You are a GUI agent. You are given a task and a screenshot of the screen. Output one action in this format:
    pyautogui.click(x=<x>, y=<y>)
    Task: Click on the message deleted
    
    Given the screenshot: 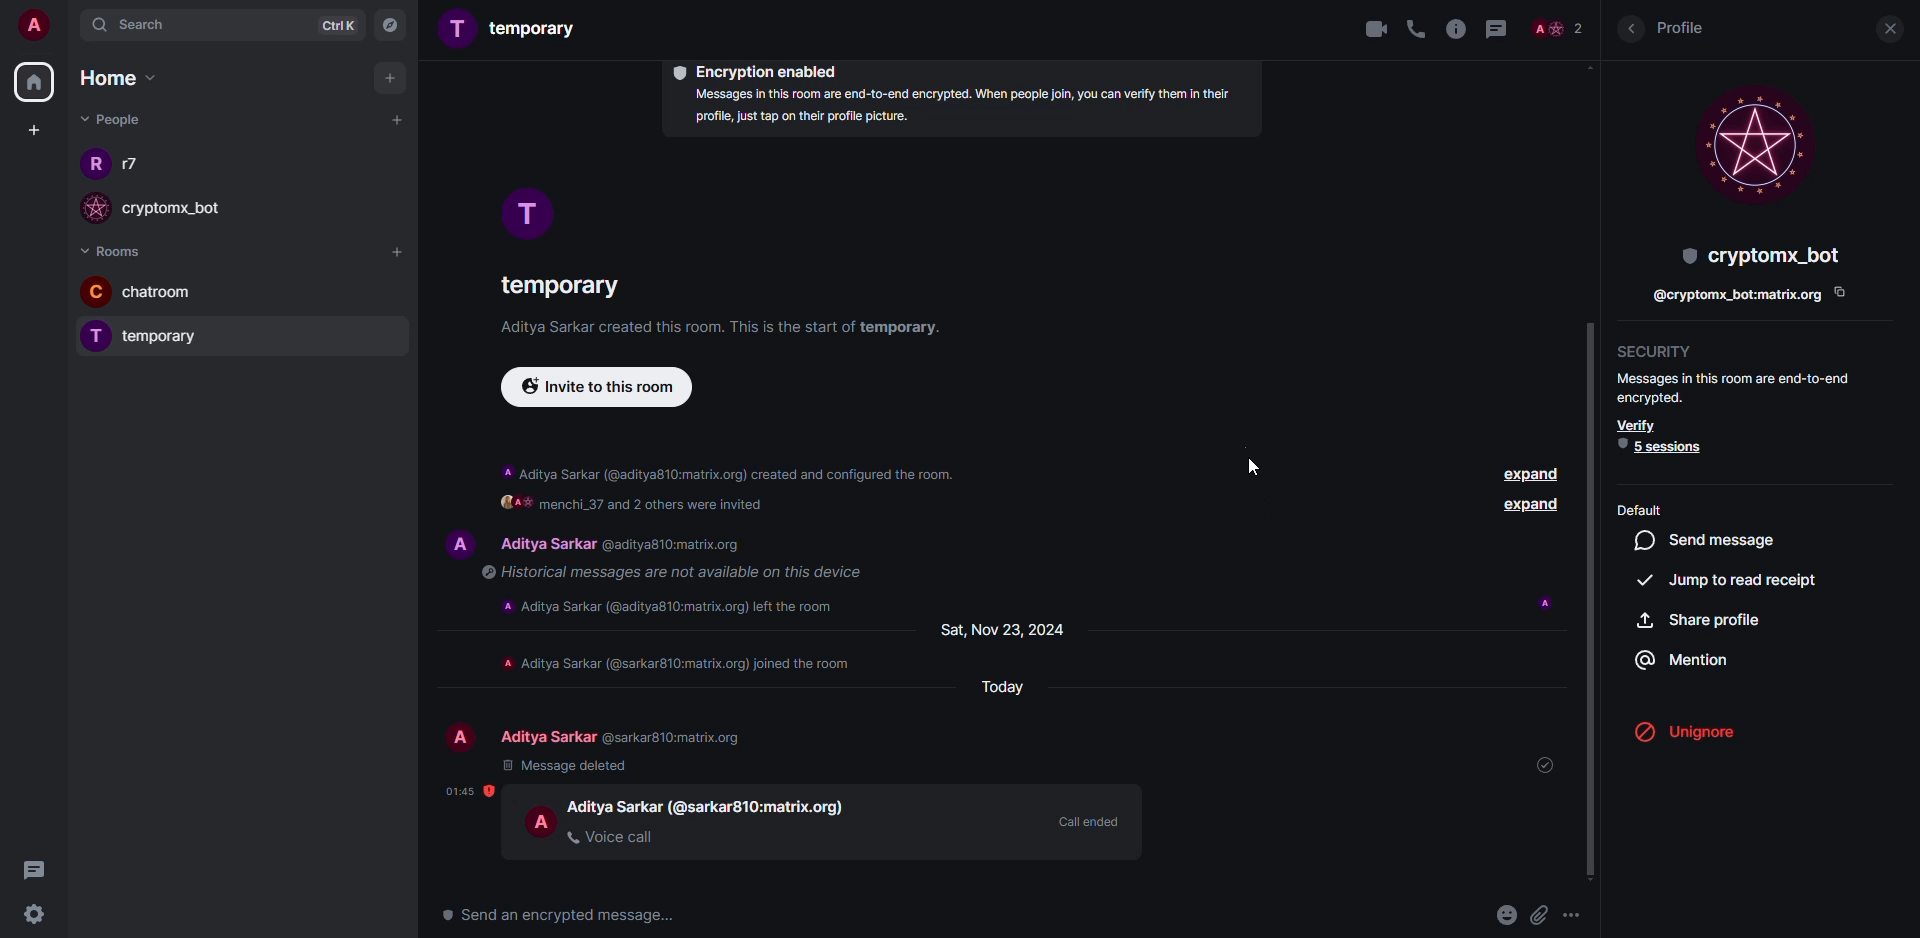 What is the action you would take?
    pyautogui.click(x=567, y=765)
    